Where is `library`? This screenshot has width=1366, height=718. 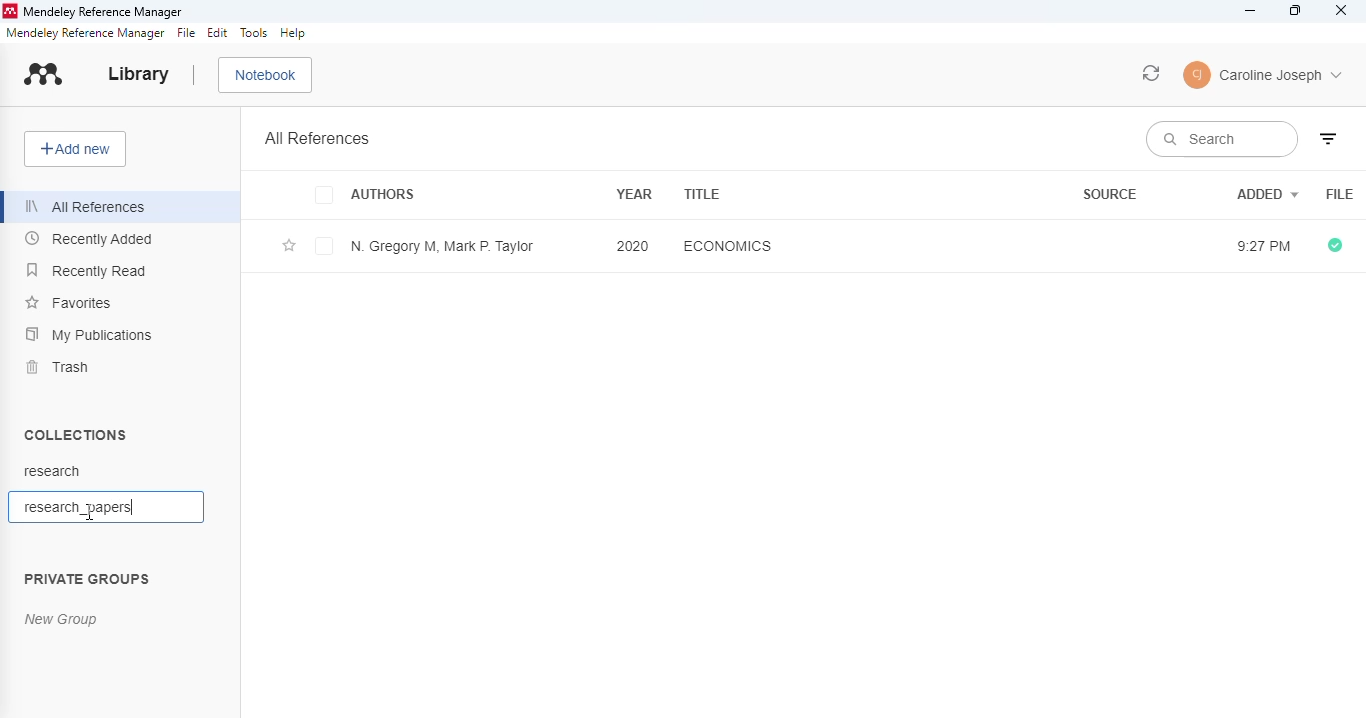
library is located at coordinates (139, 74).